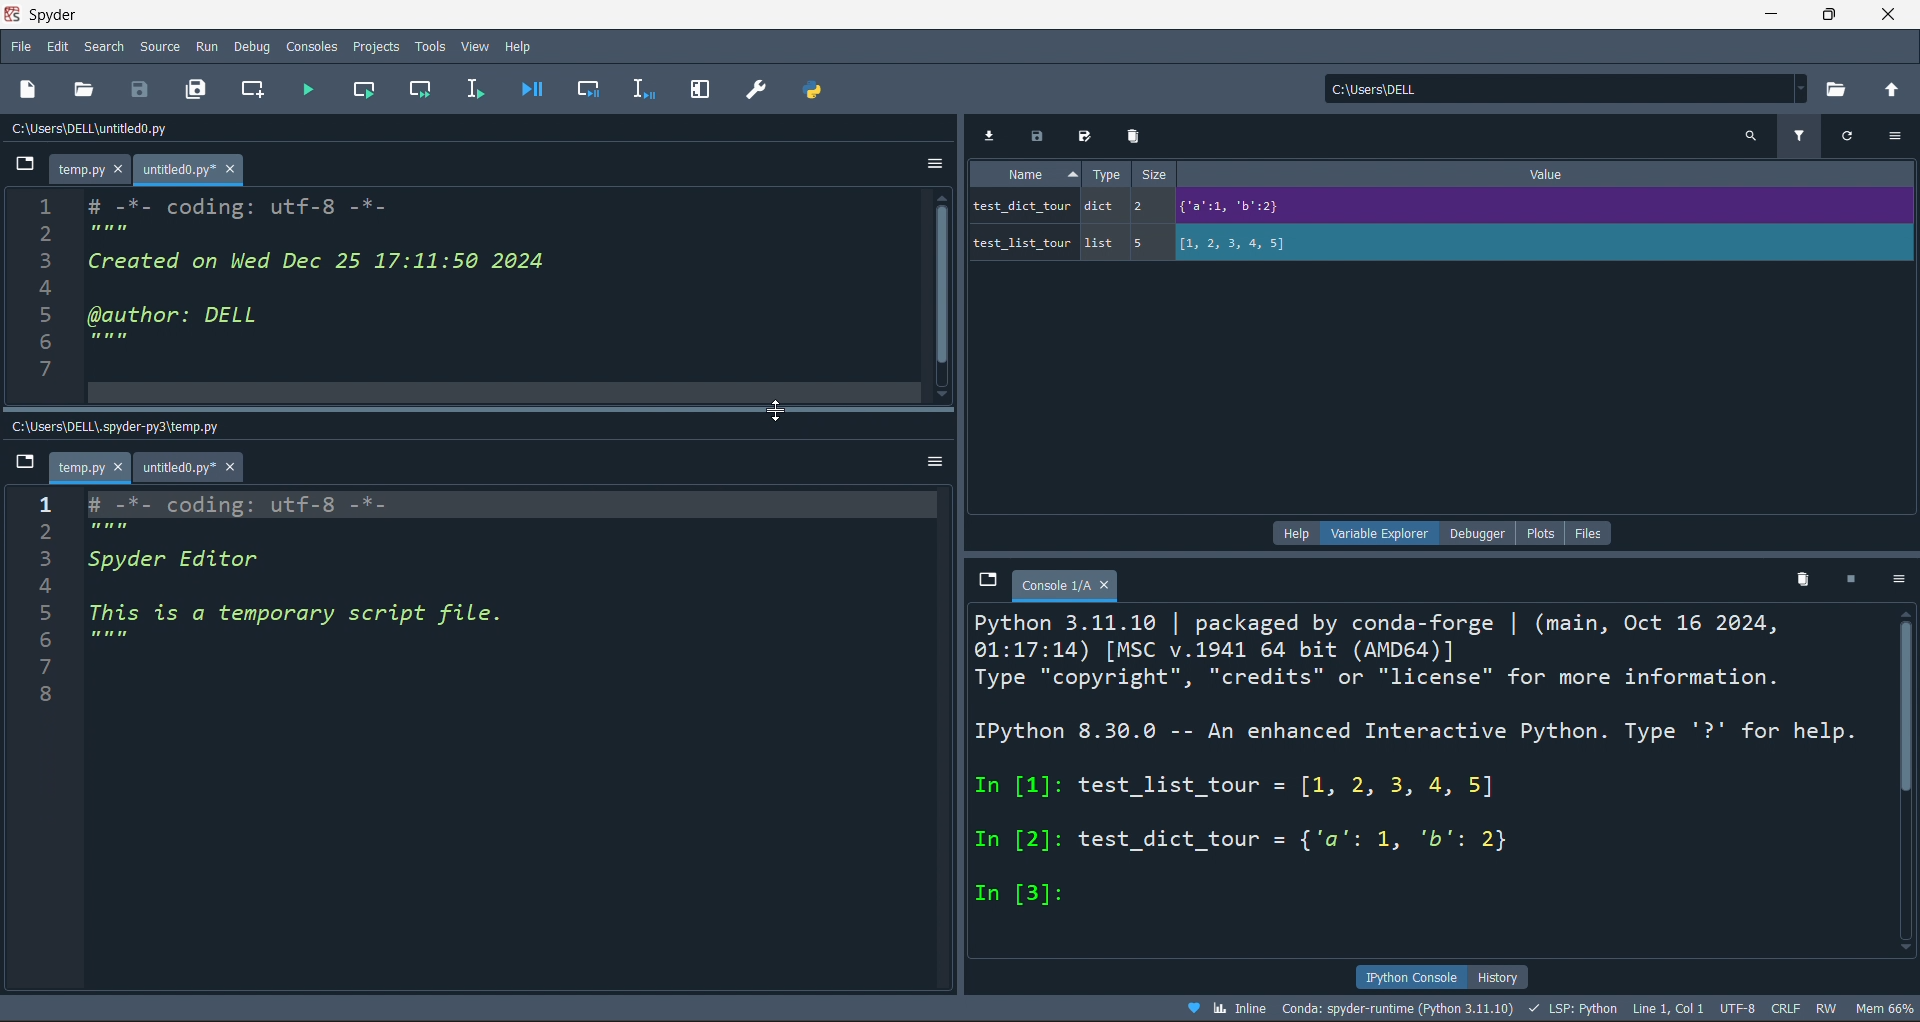  I want to click on untitledo.py* , so click(193, 468).